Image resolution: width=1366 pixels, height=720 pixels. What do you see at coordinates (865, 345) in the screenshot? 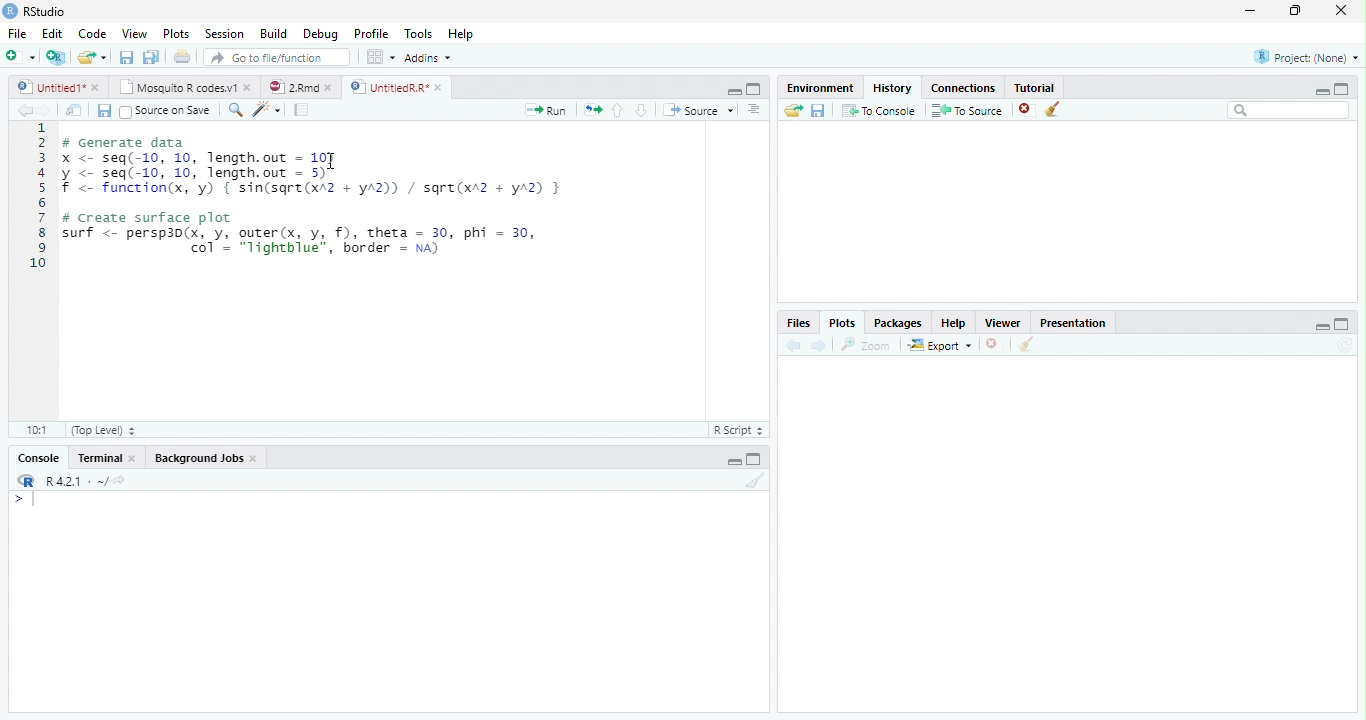
I see `Zoom` at bounding box center [865, 345].